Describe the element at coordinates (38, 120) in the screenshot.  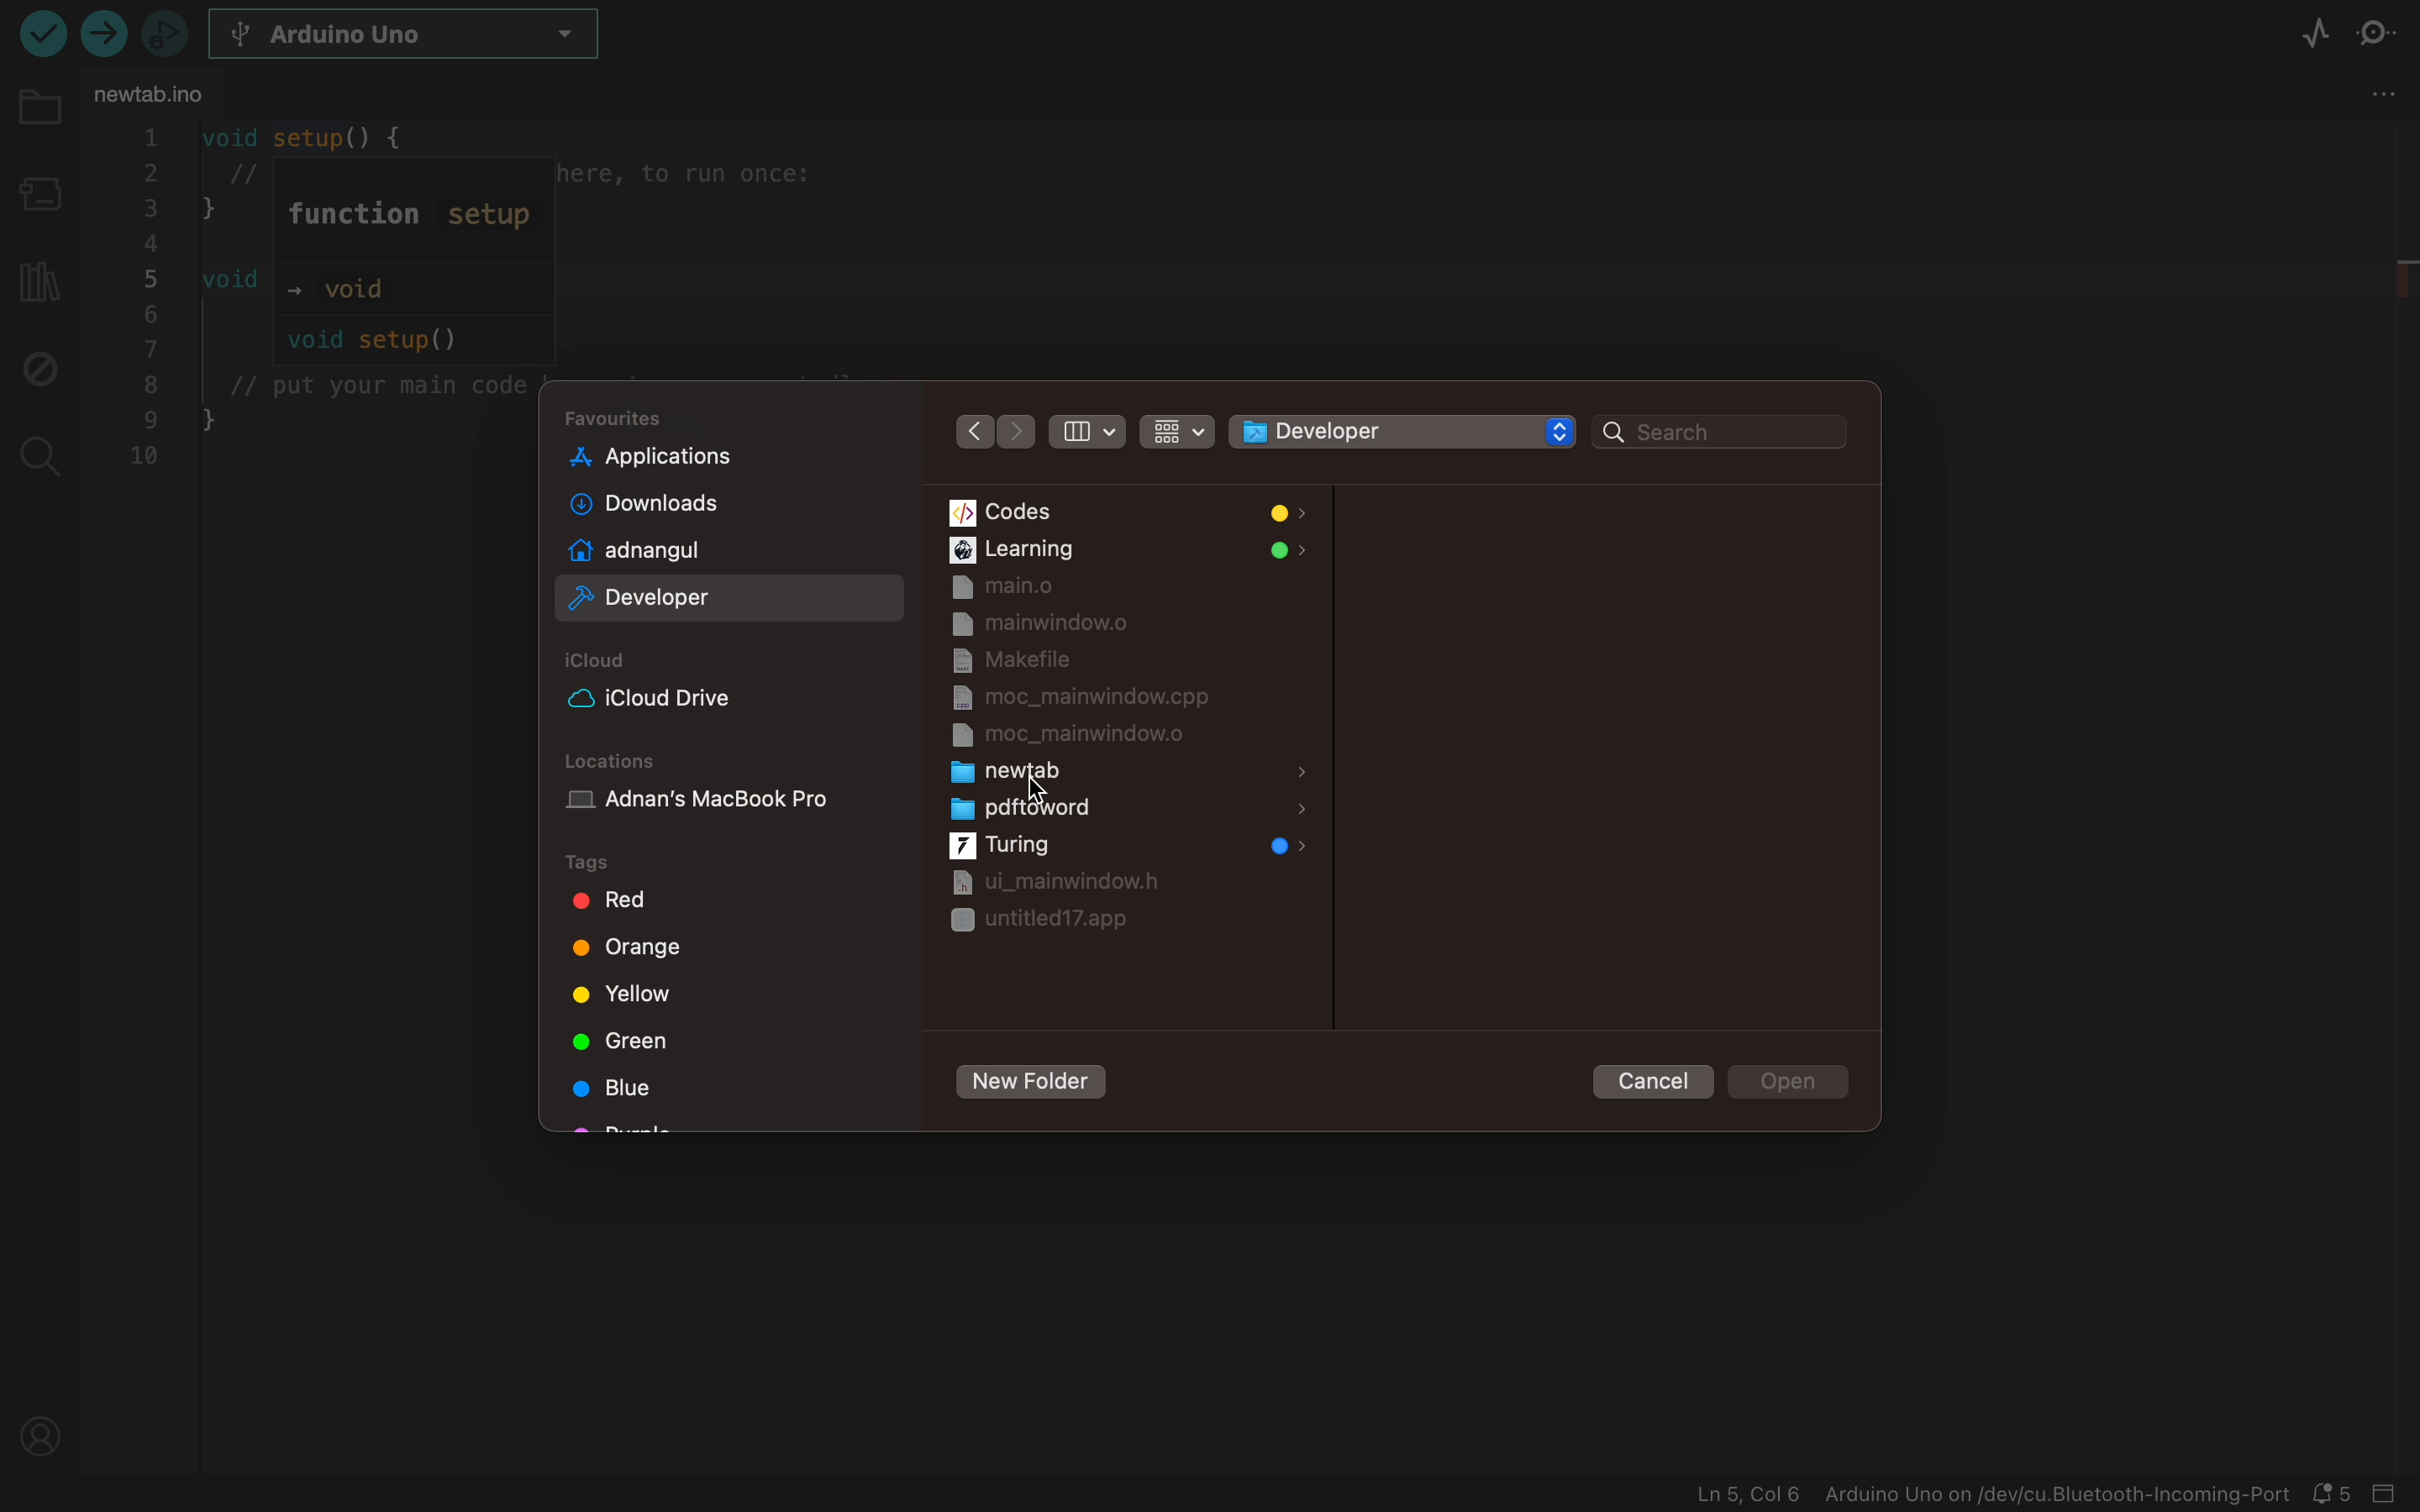
I see `folder` at that location.